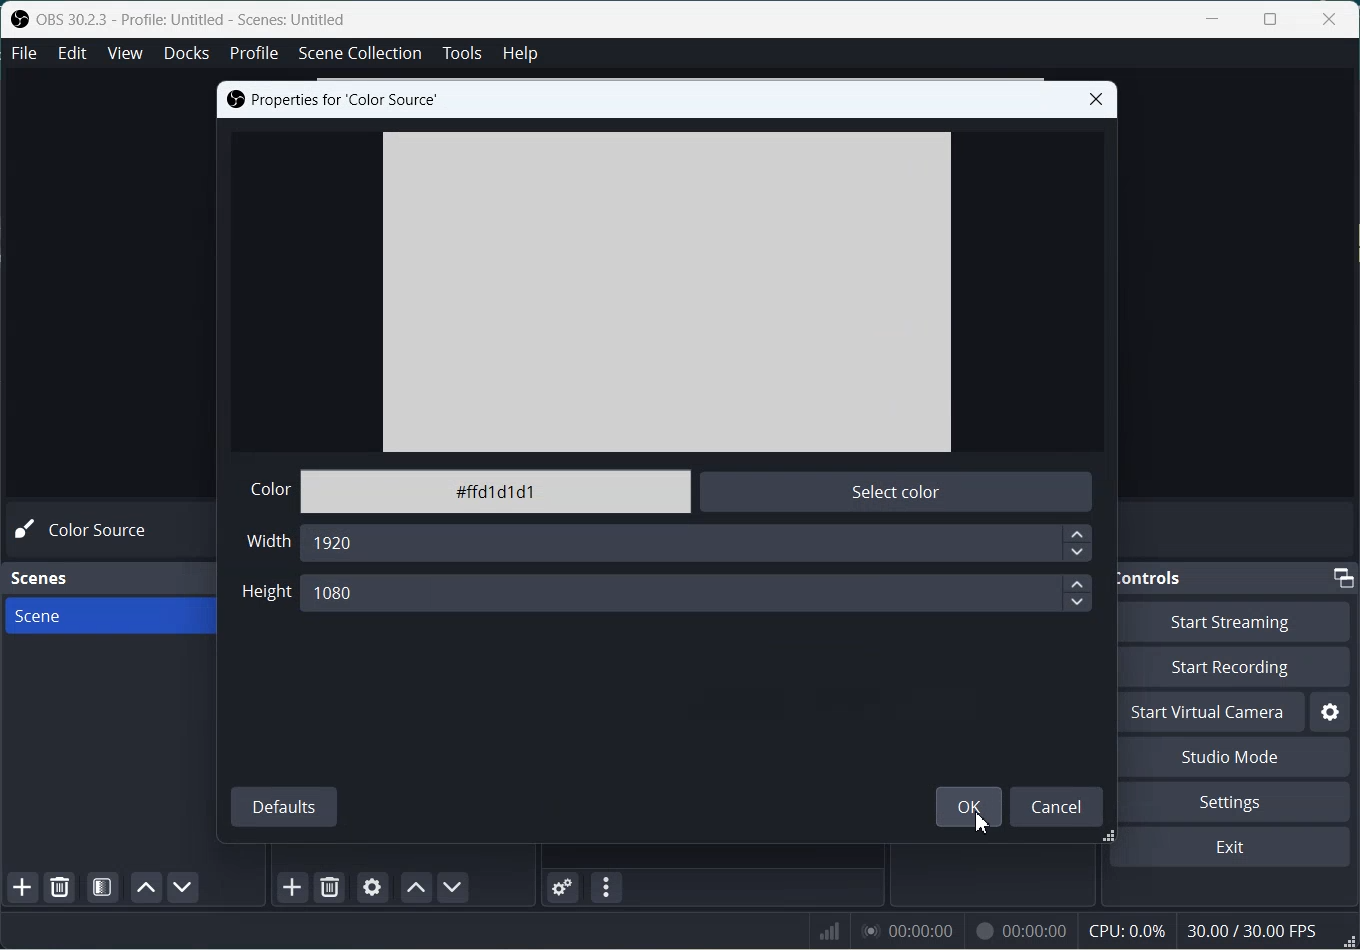  Describe the element at coordinates (265, 597) in the screenshot. I see `Height` at that location.